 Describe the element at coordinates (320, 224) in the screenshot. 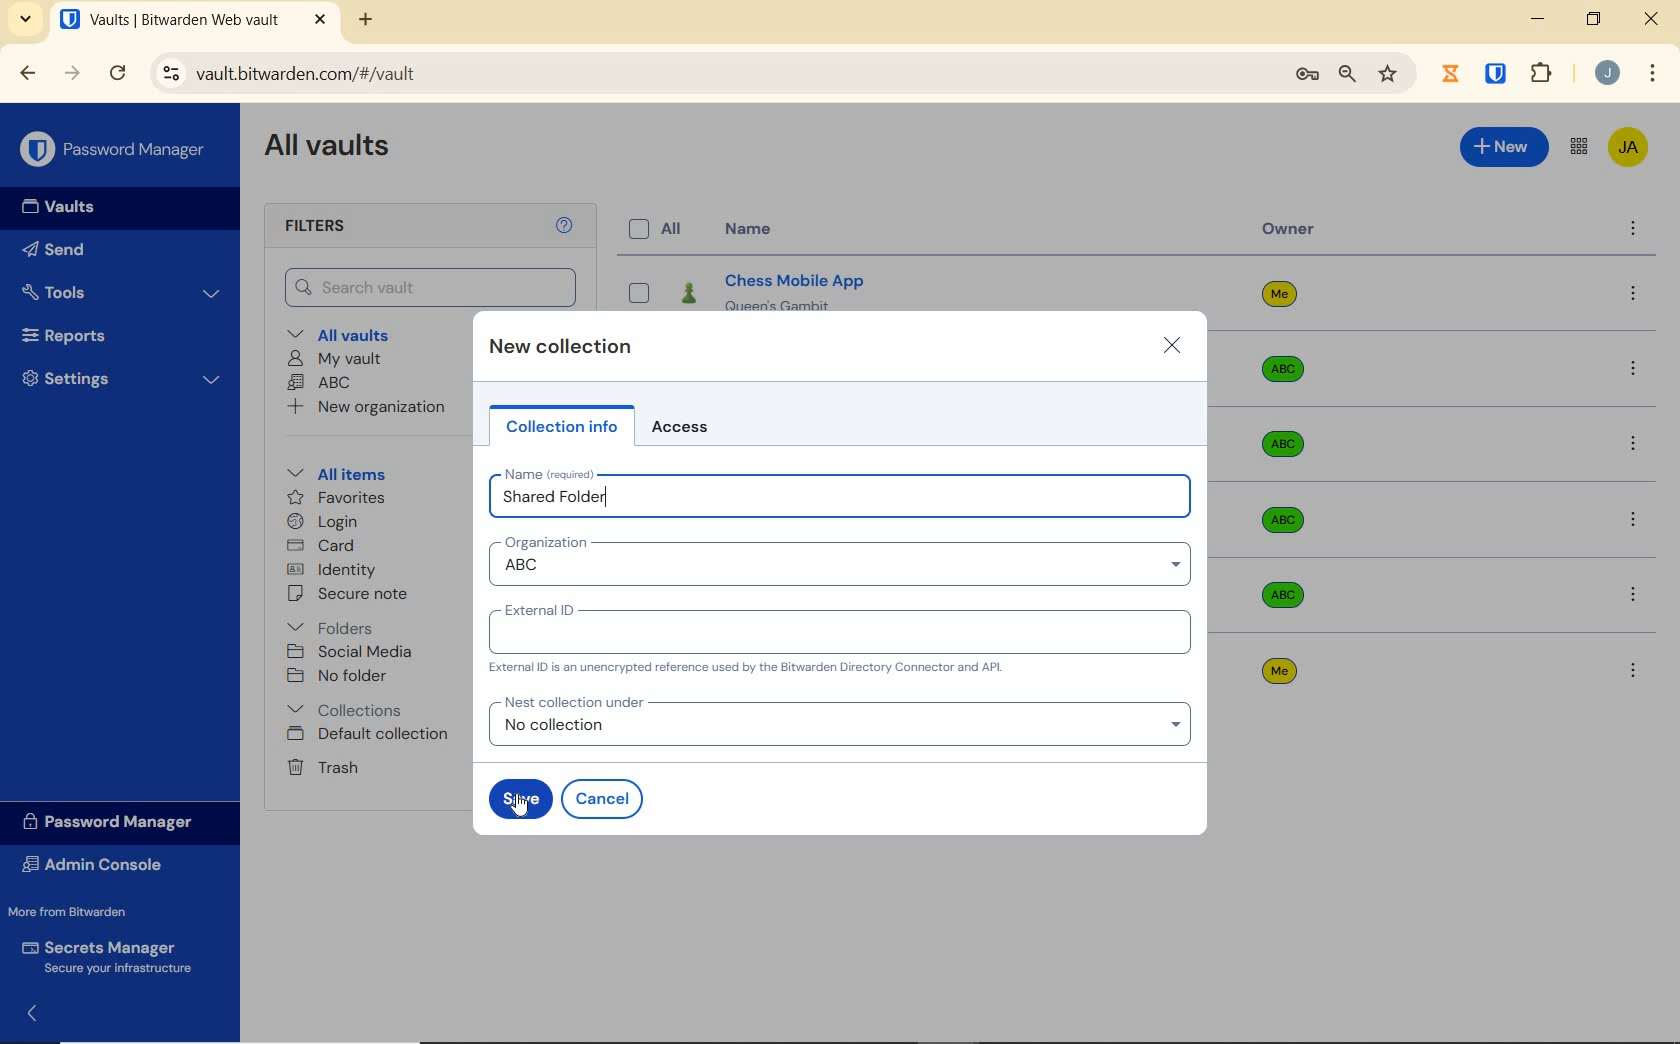

I see `Filters` at that location.